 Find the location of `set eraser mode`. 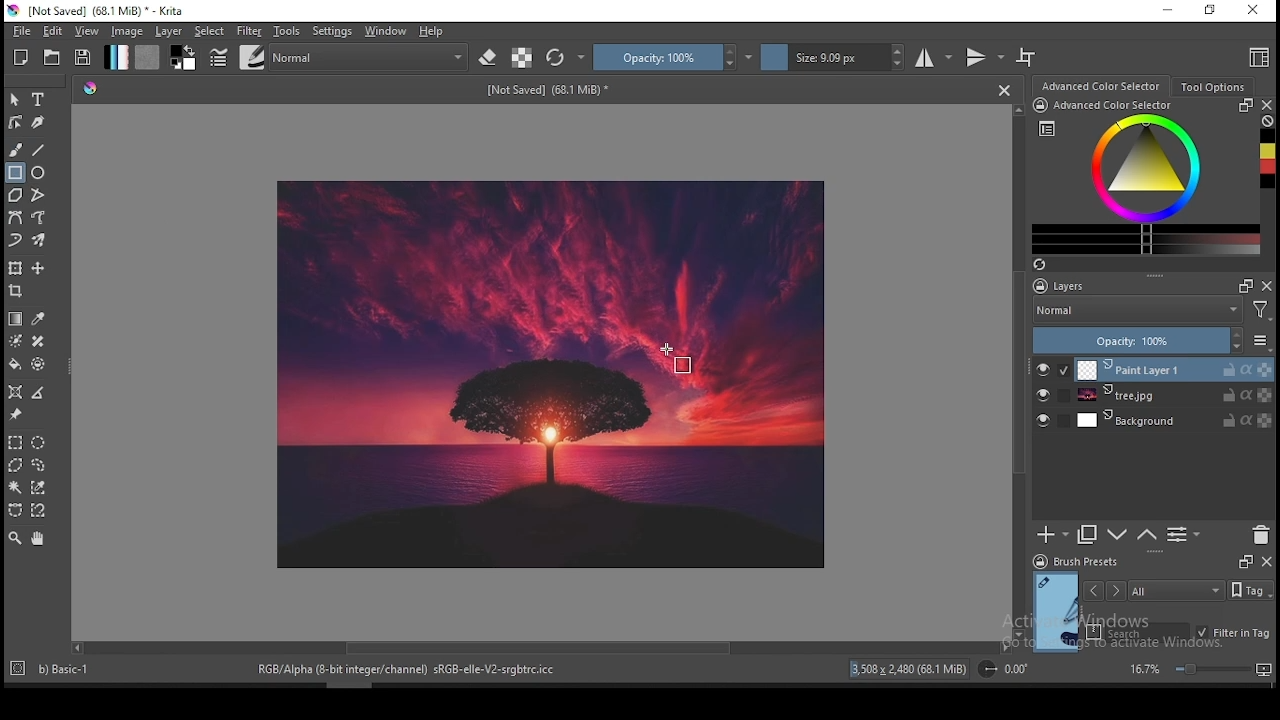

set eraser mode is located at coordinates (490, 56).